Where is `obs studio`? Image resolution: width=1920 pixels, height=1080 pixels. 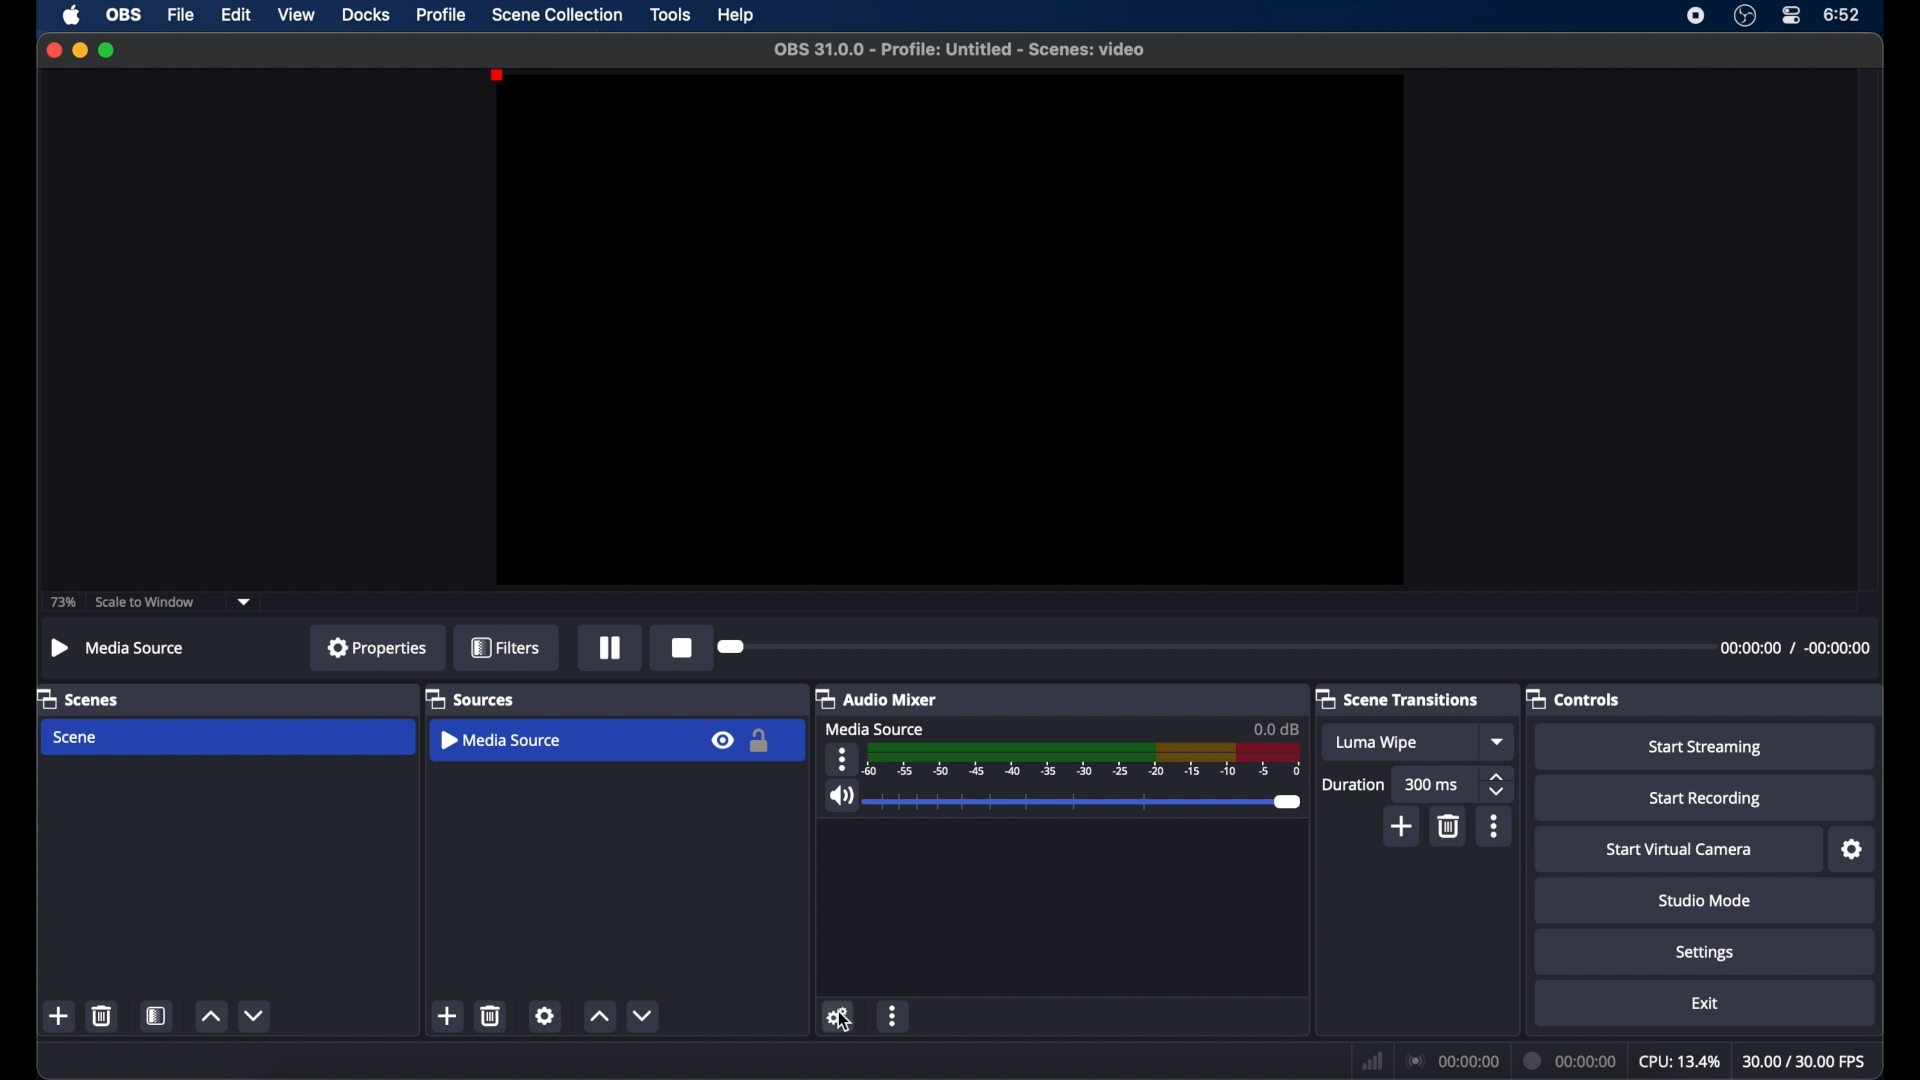 obs studio is located at coordinates (1744, 15).